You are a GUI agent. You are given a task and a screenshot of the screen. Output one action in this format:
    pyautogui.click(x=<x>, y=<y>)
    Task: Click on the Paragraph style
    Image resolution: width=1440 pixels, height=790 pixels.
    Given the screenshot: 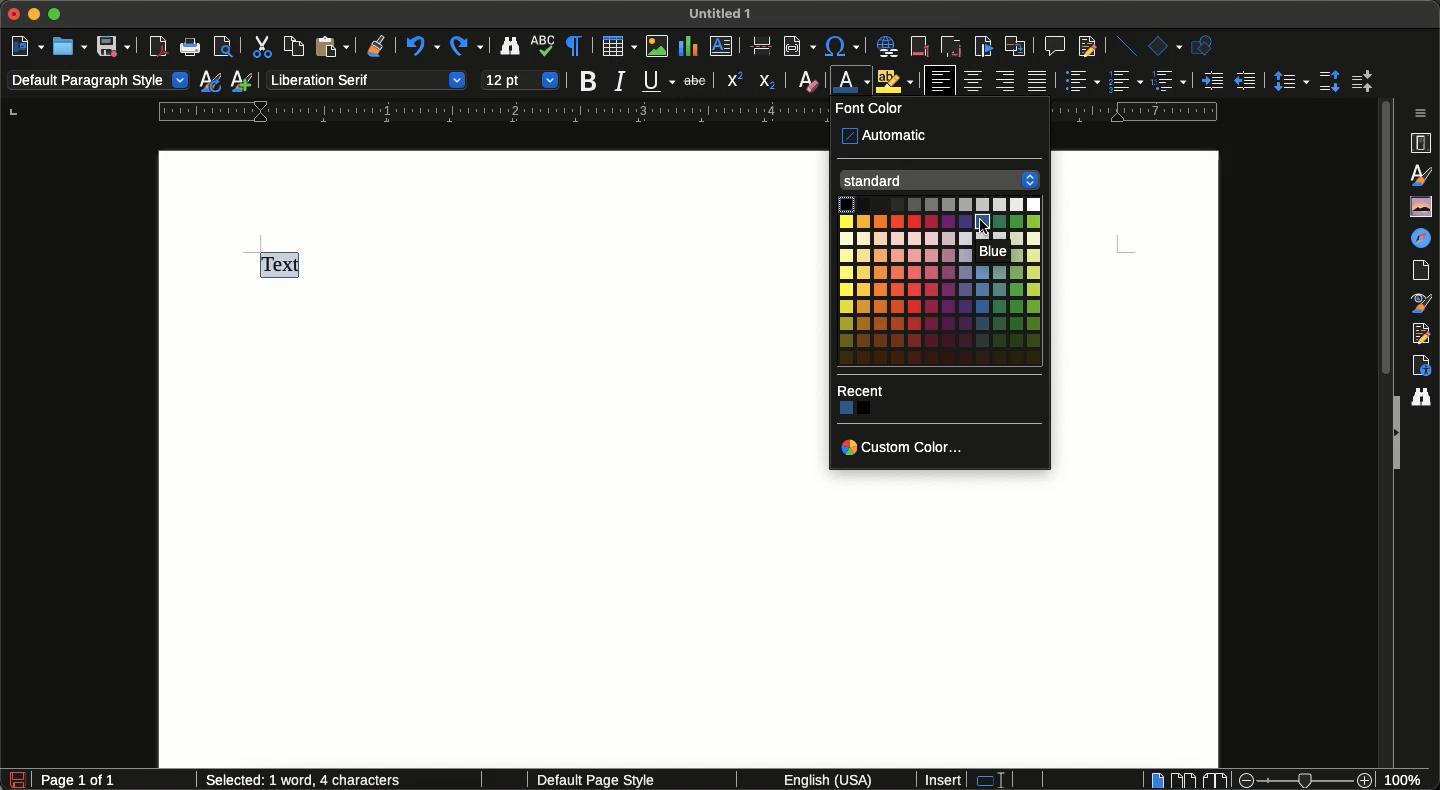 What is the action you would take?
    pyautogui.click(x=99, y=82)
    